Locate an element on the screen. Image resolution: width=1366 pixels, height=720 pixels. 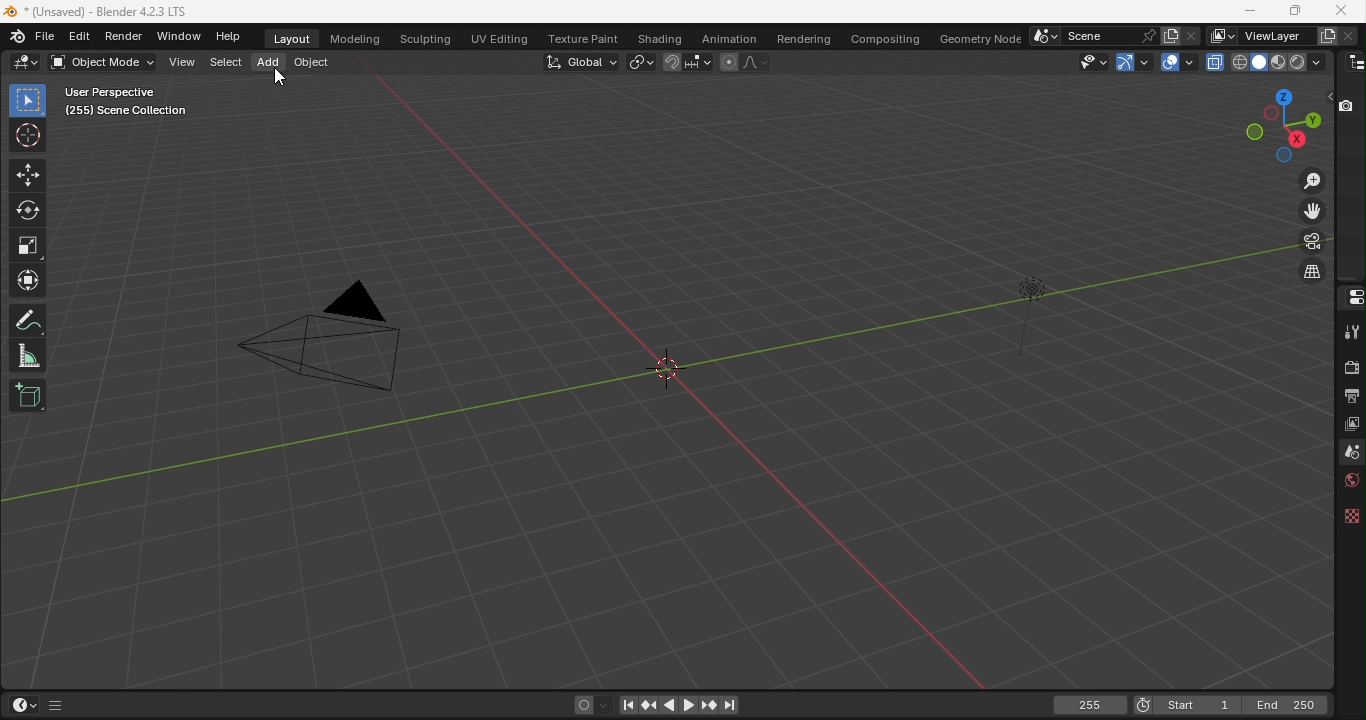
Move is located at coordinates (29, 177).